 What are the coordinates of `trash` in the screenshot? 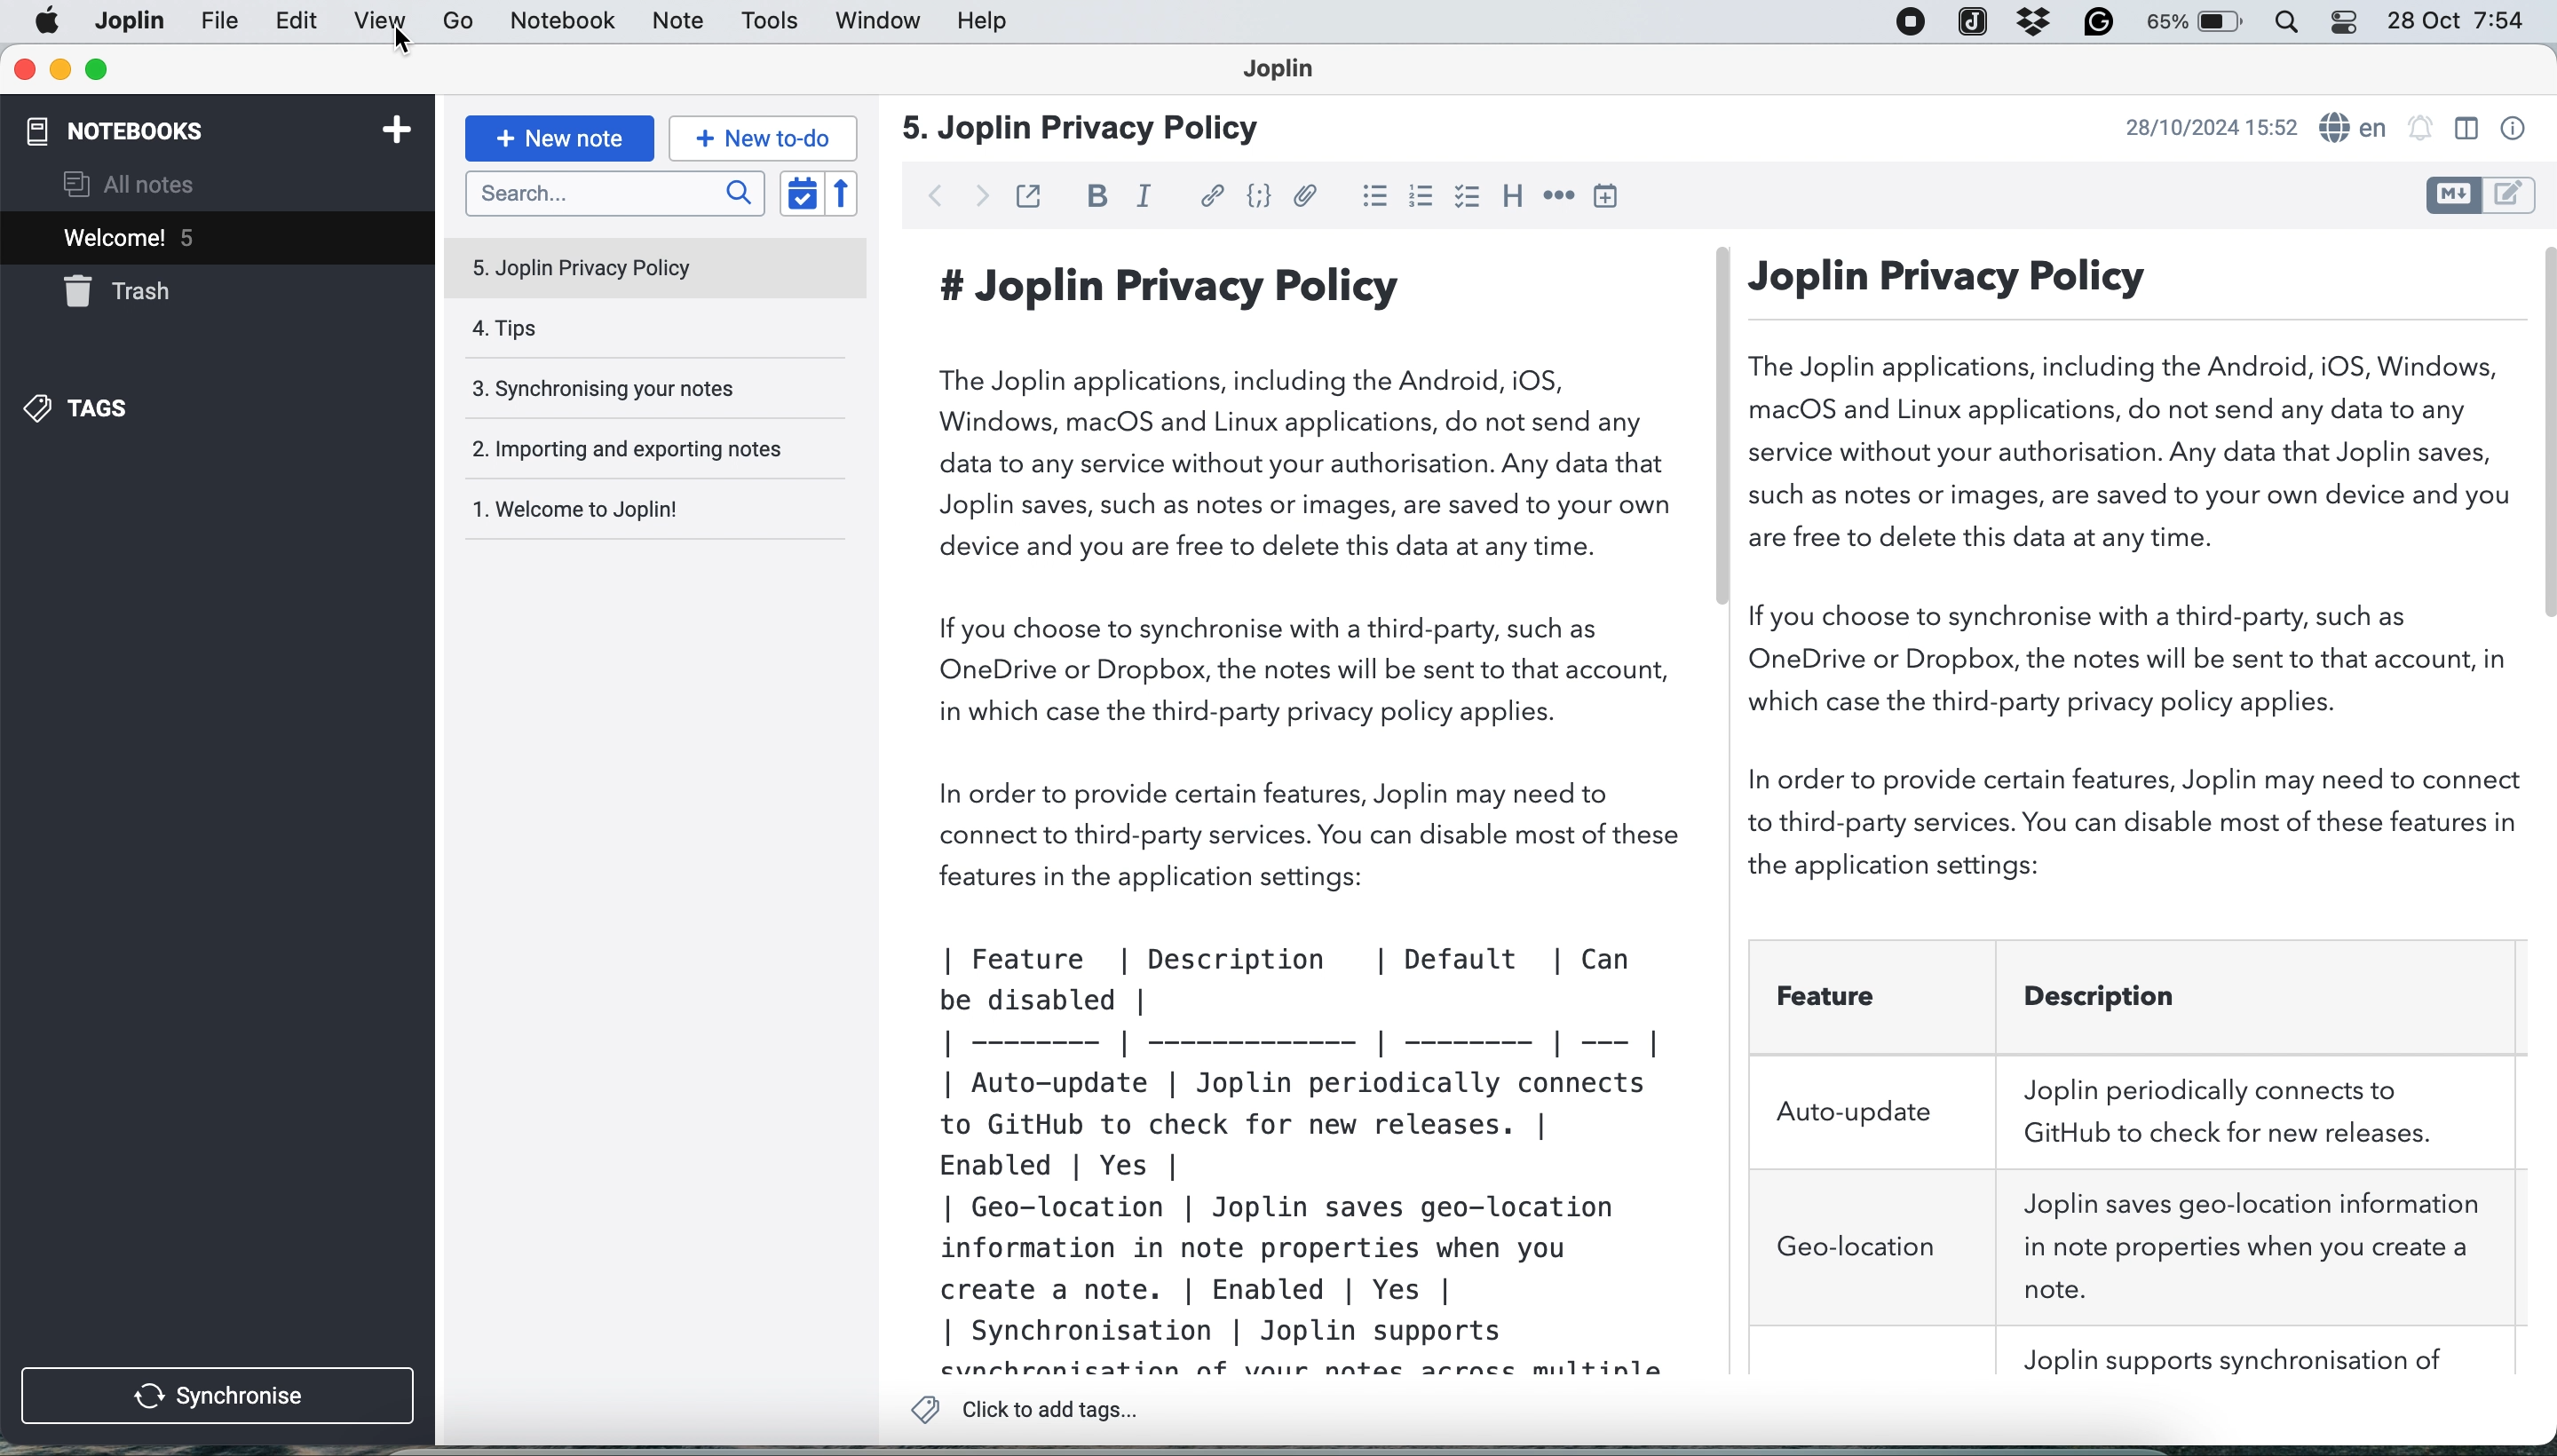 It's located at (119, 291).